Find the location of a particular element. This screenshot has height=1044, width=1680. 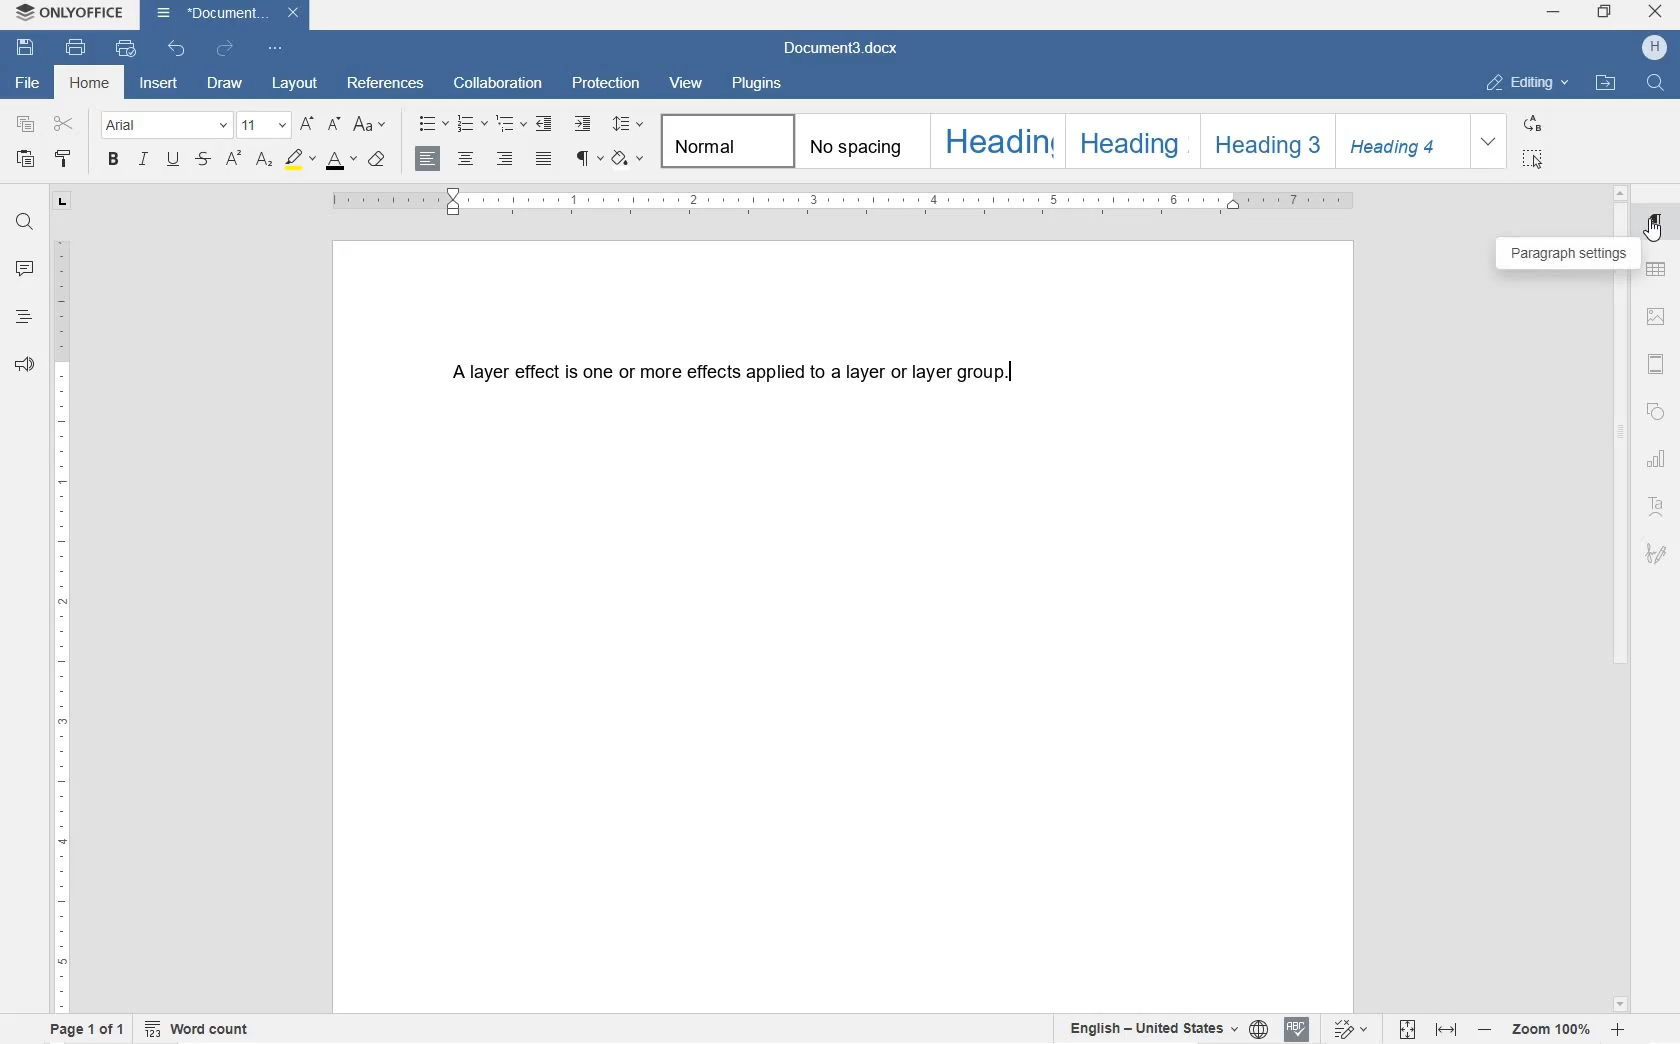

MINIMIZE is located at coordinates (1552, 13).